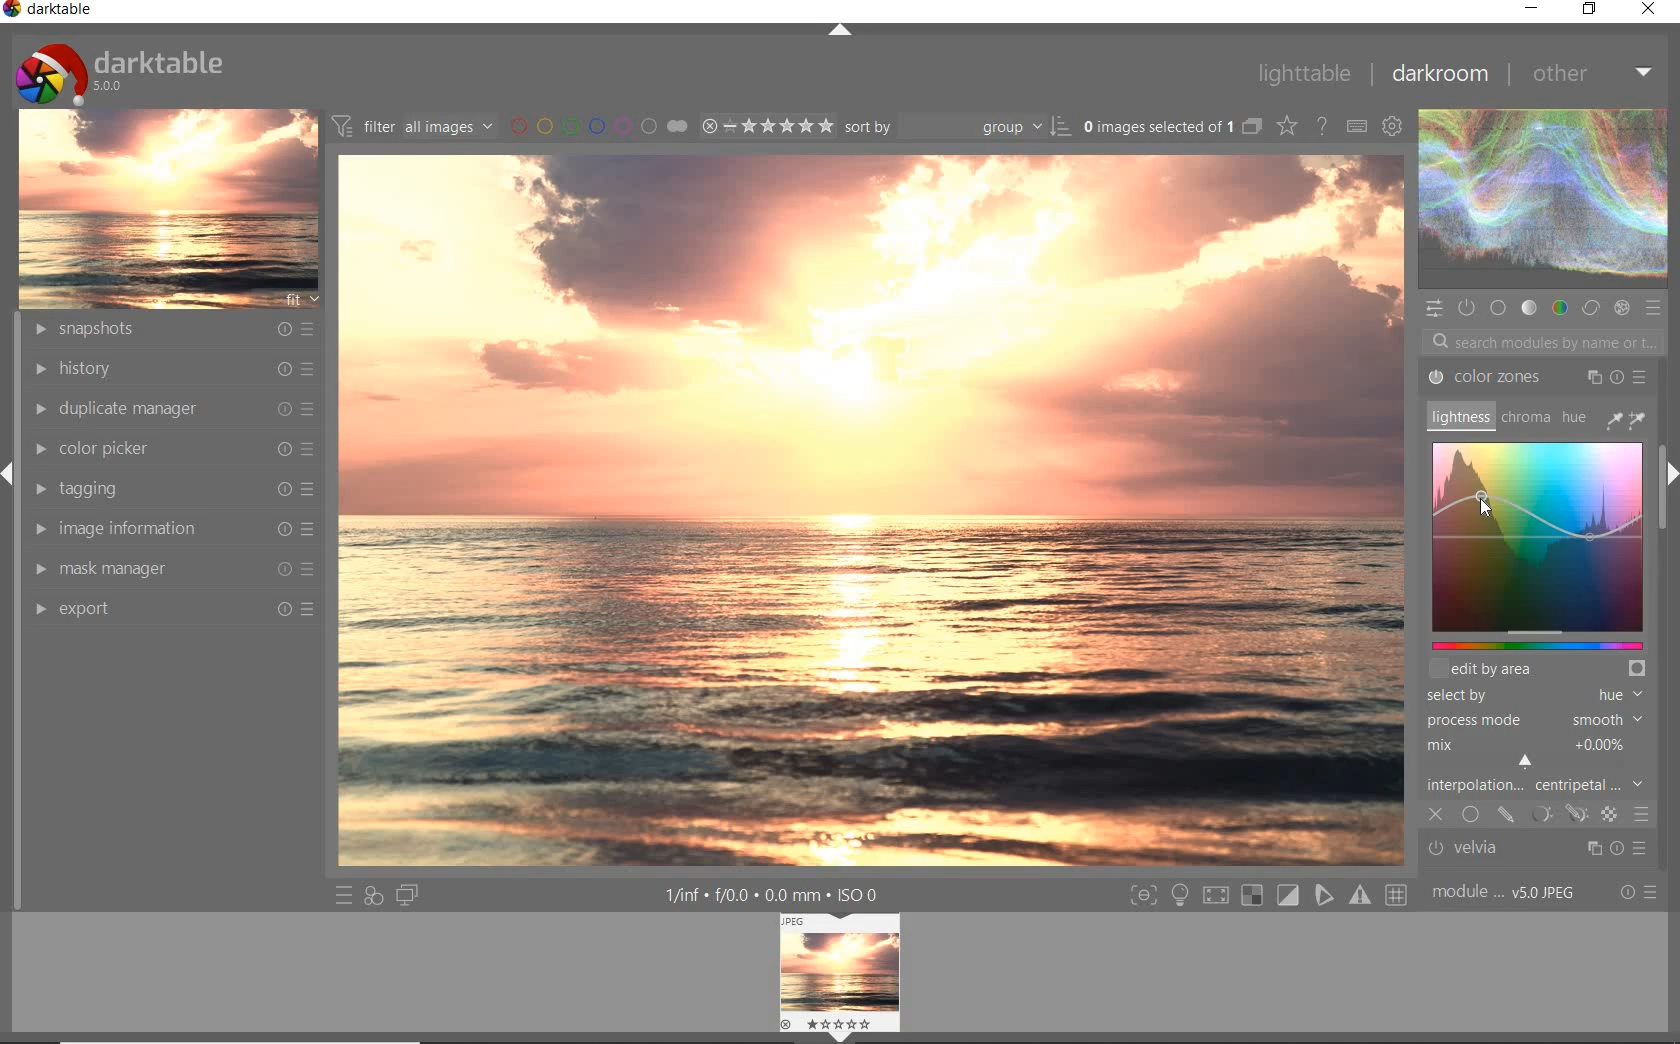 This screenshot has height=1044, width=1680. I want to click on OTHER INTERFACE DETAIL, so click(776, 895).